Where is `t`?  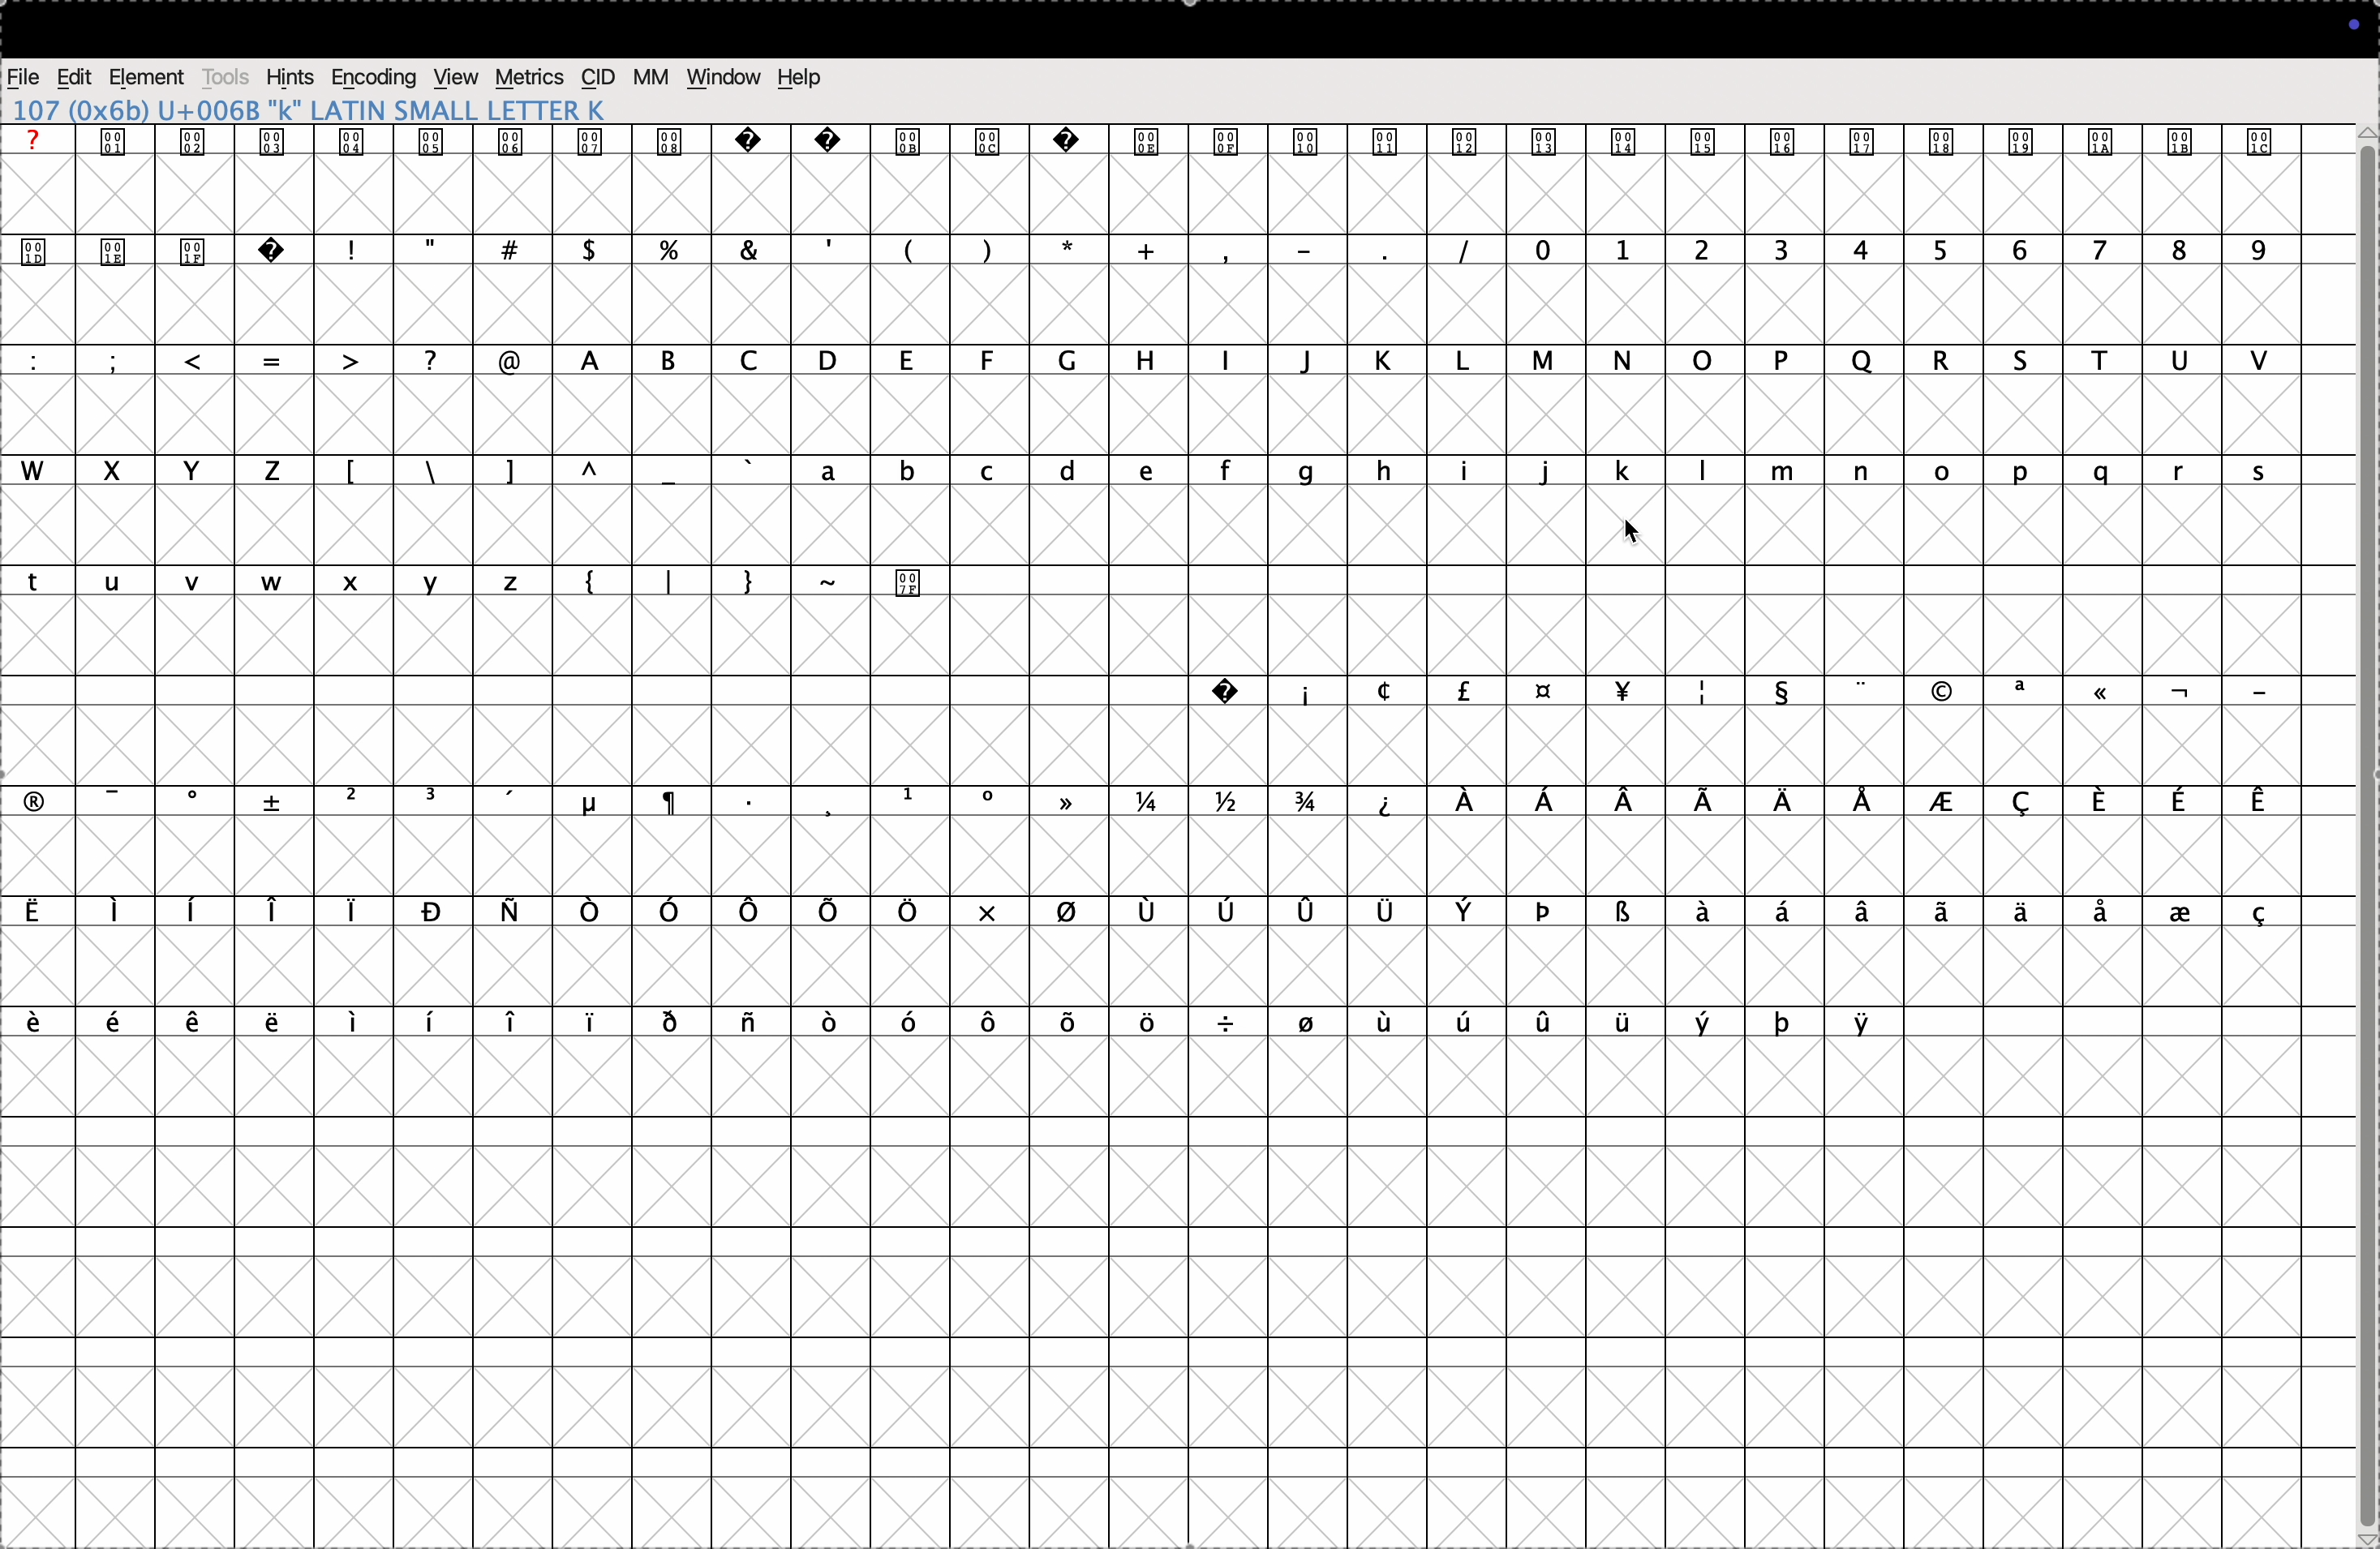 t is located at coordinates (39, 584).